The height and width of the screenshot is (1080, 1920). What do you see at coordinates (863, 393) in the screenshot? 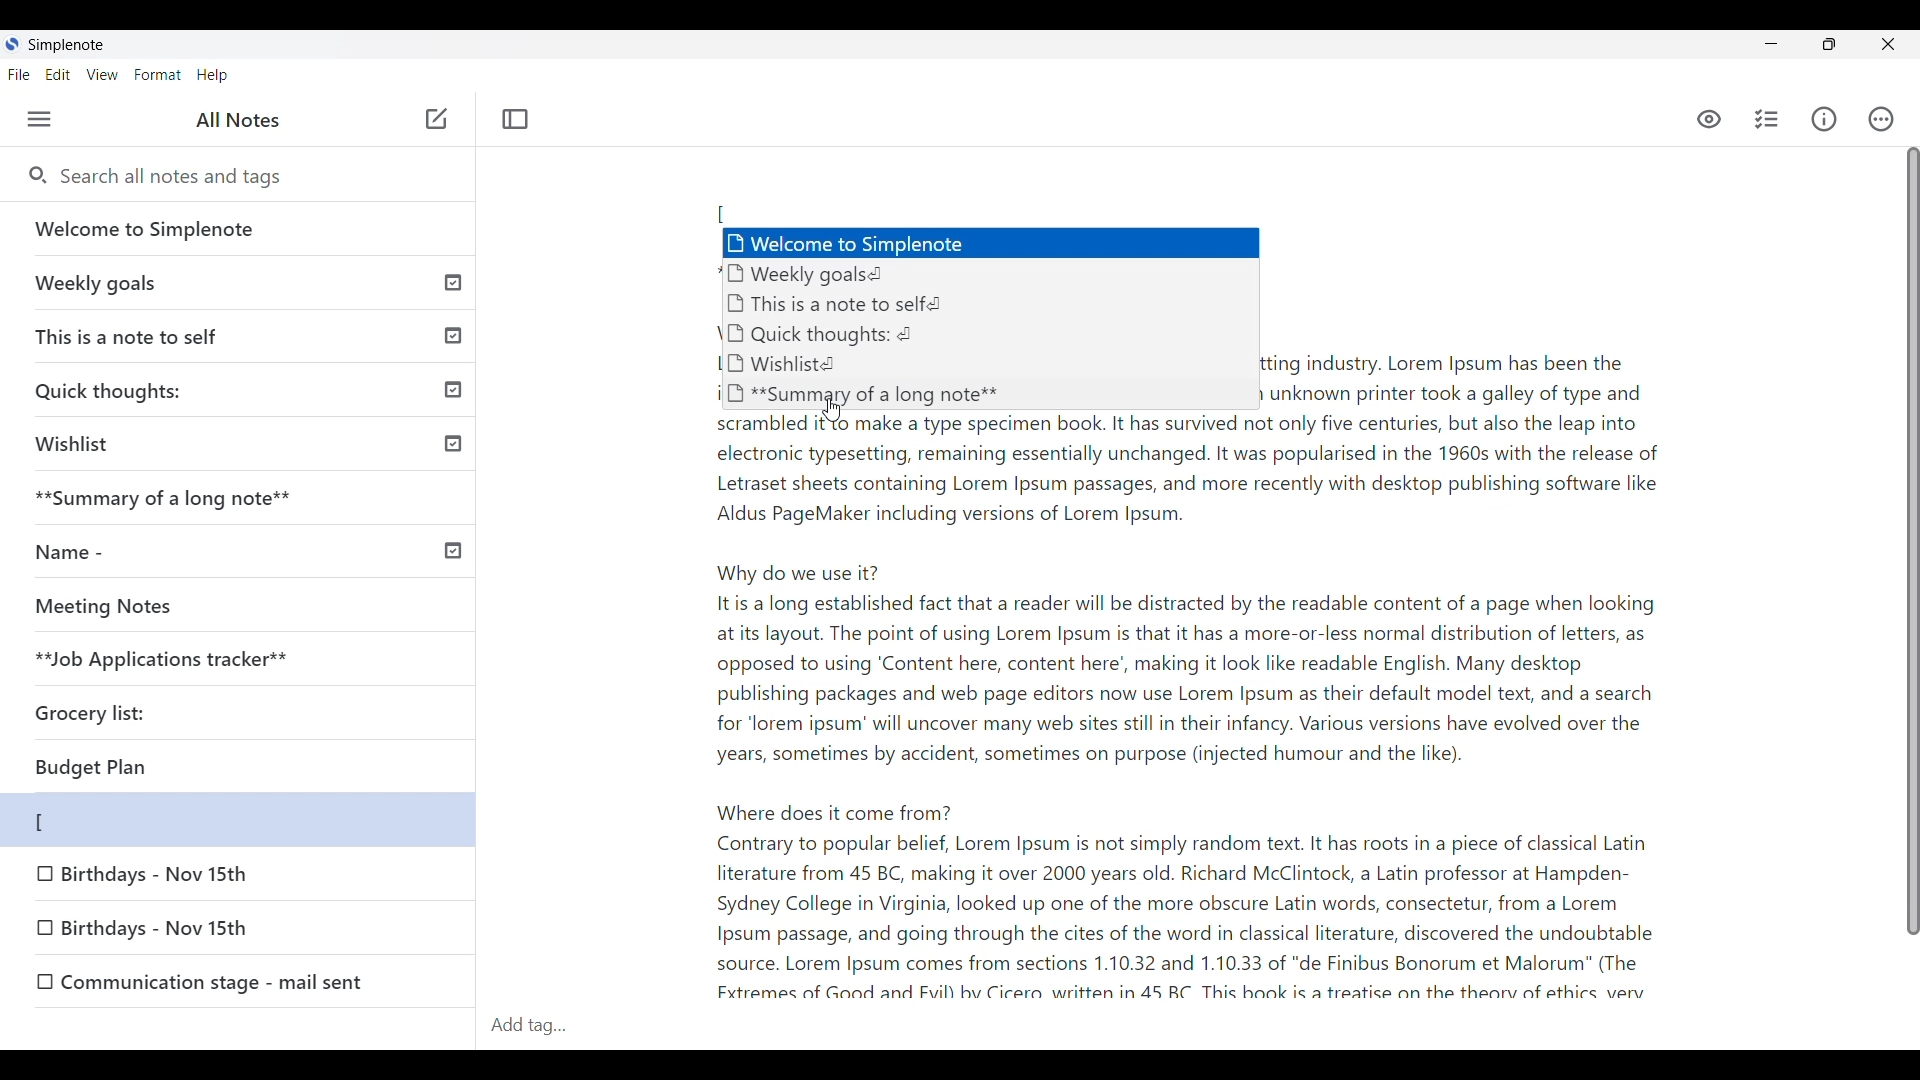
I see `**Summary of a long note**` at bounding box center [863, 393].